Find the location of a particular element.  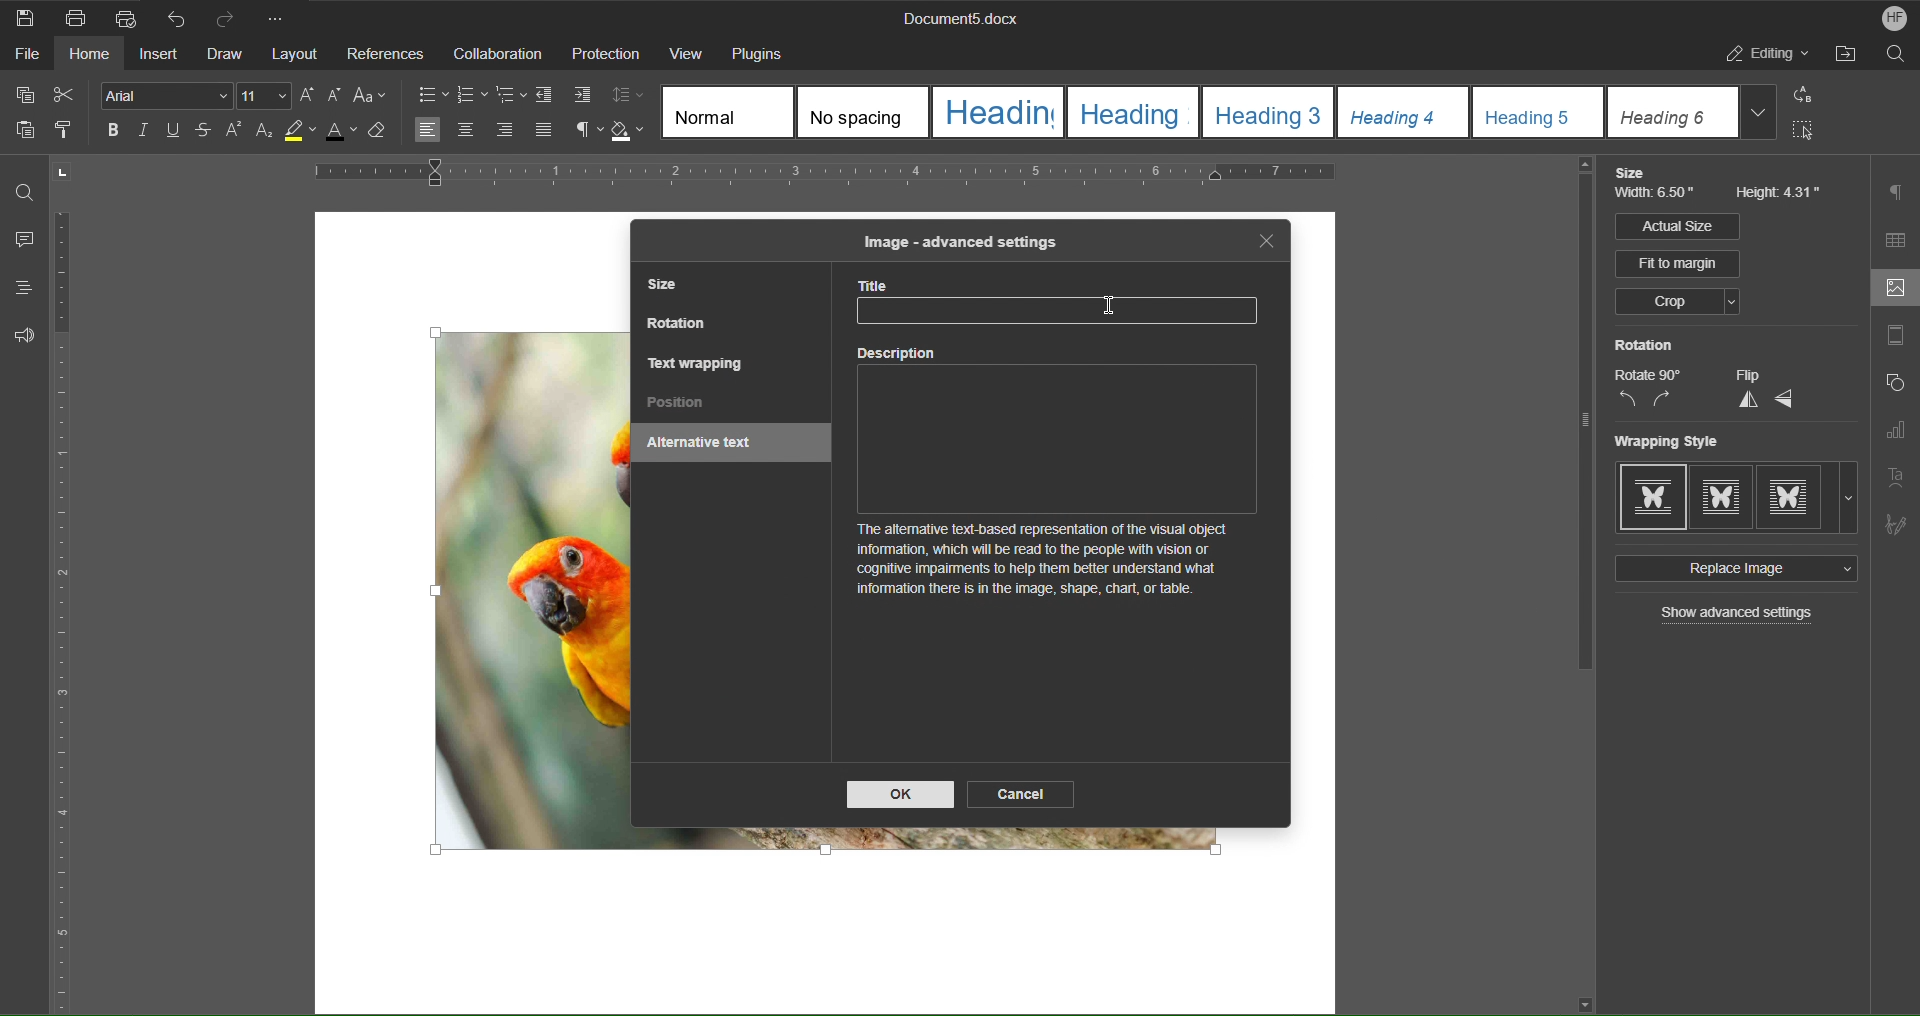

Line Spacing is located at coordinates (631, 96).